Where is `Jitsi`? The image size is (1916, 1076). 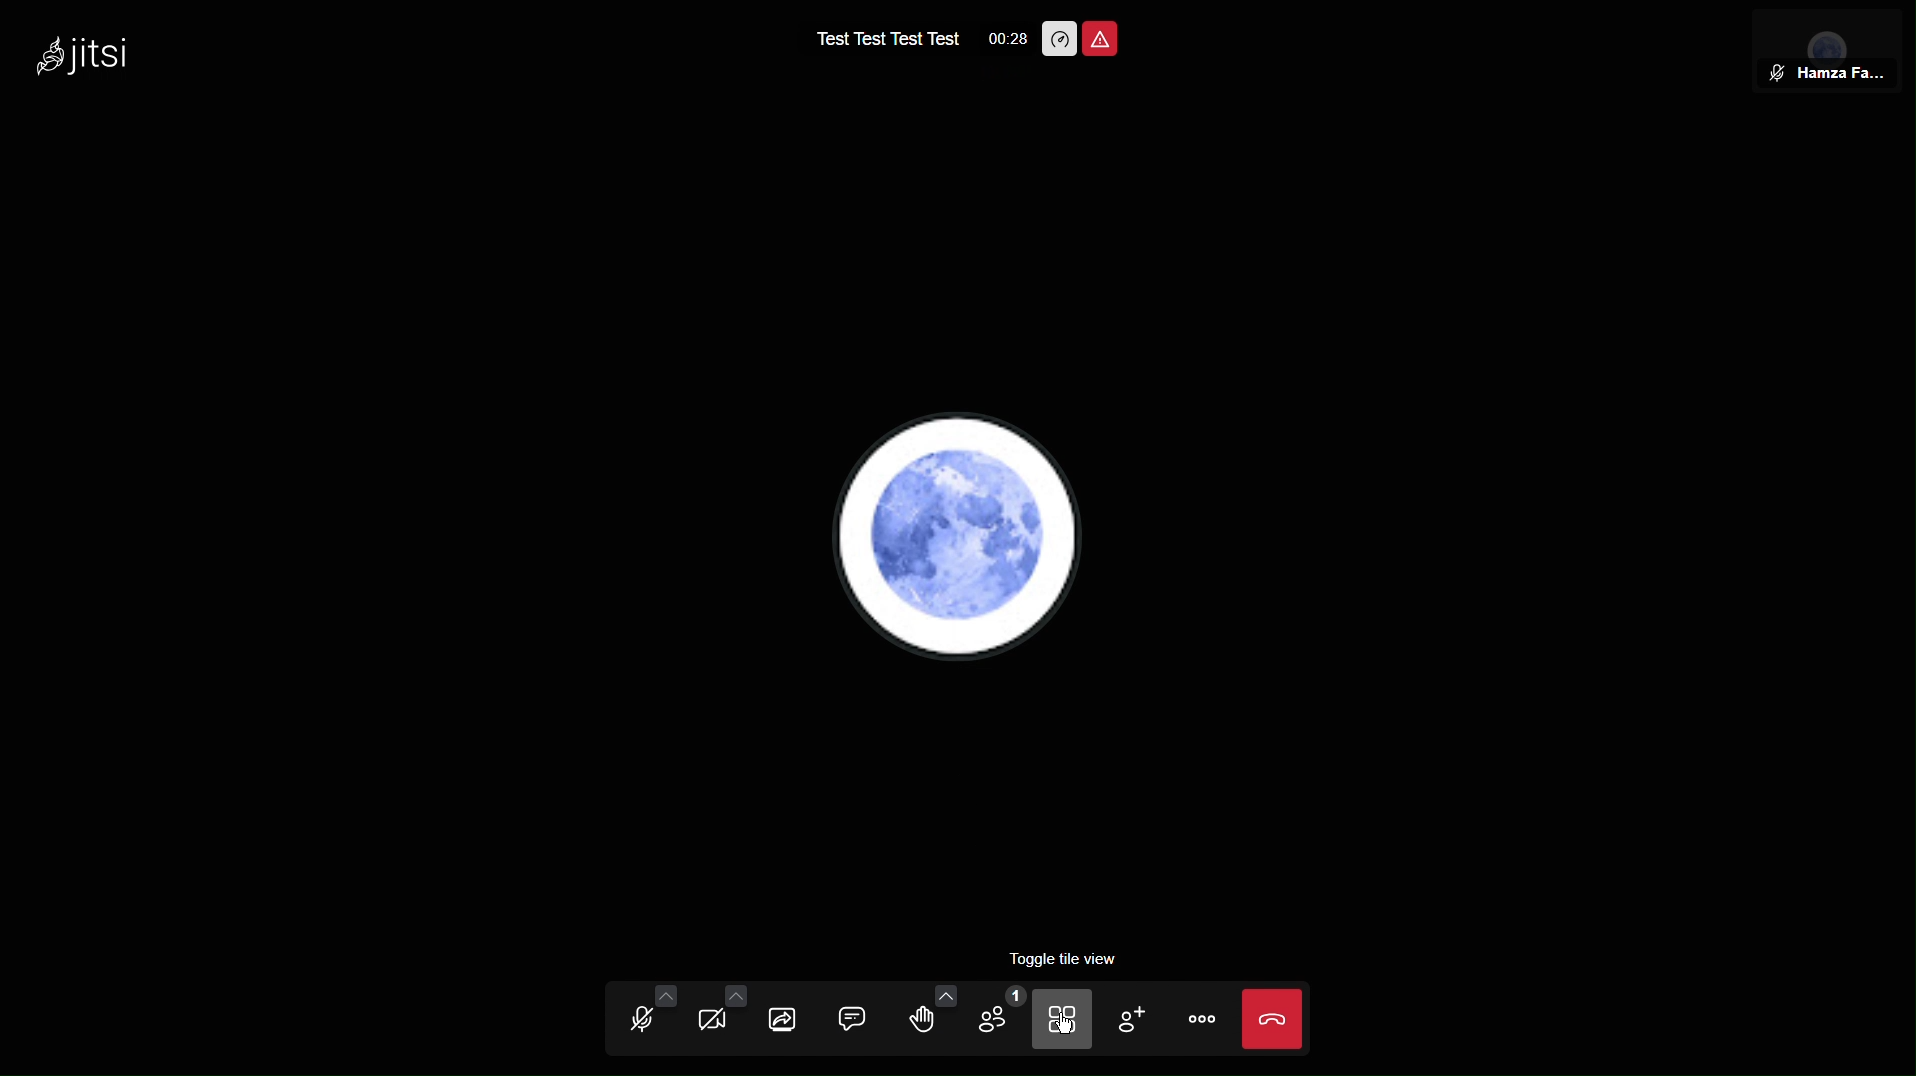
Jitsi is located at coordinates (78, 52).